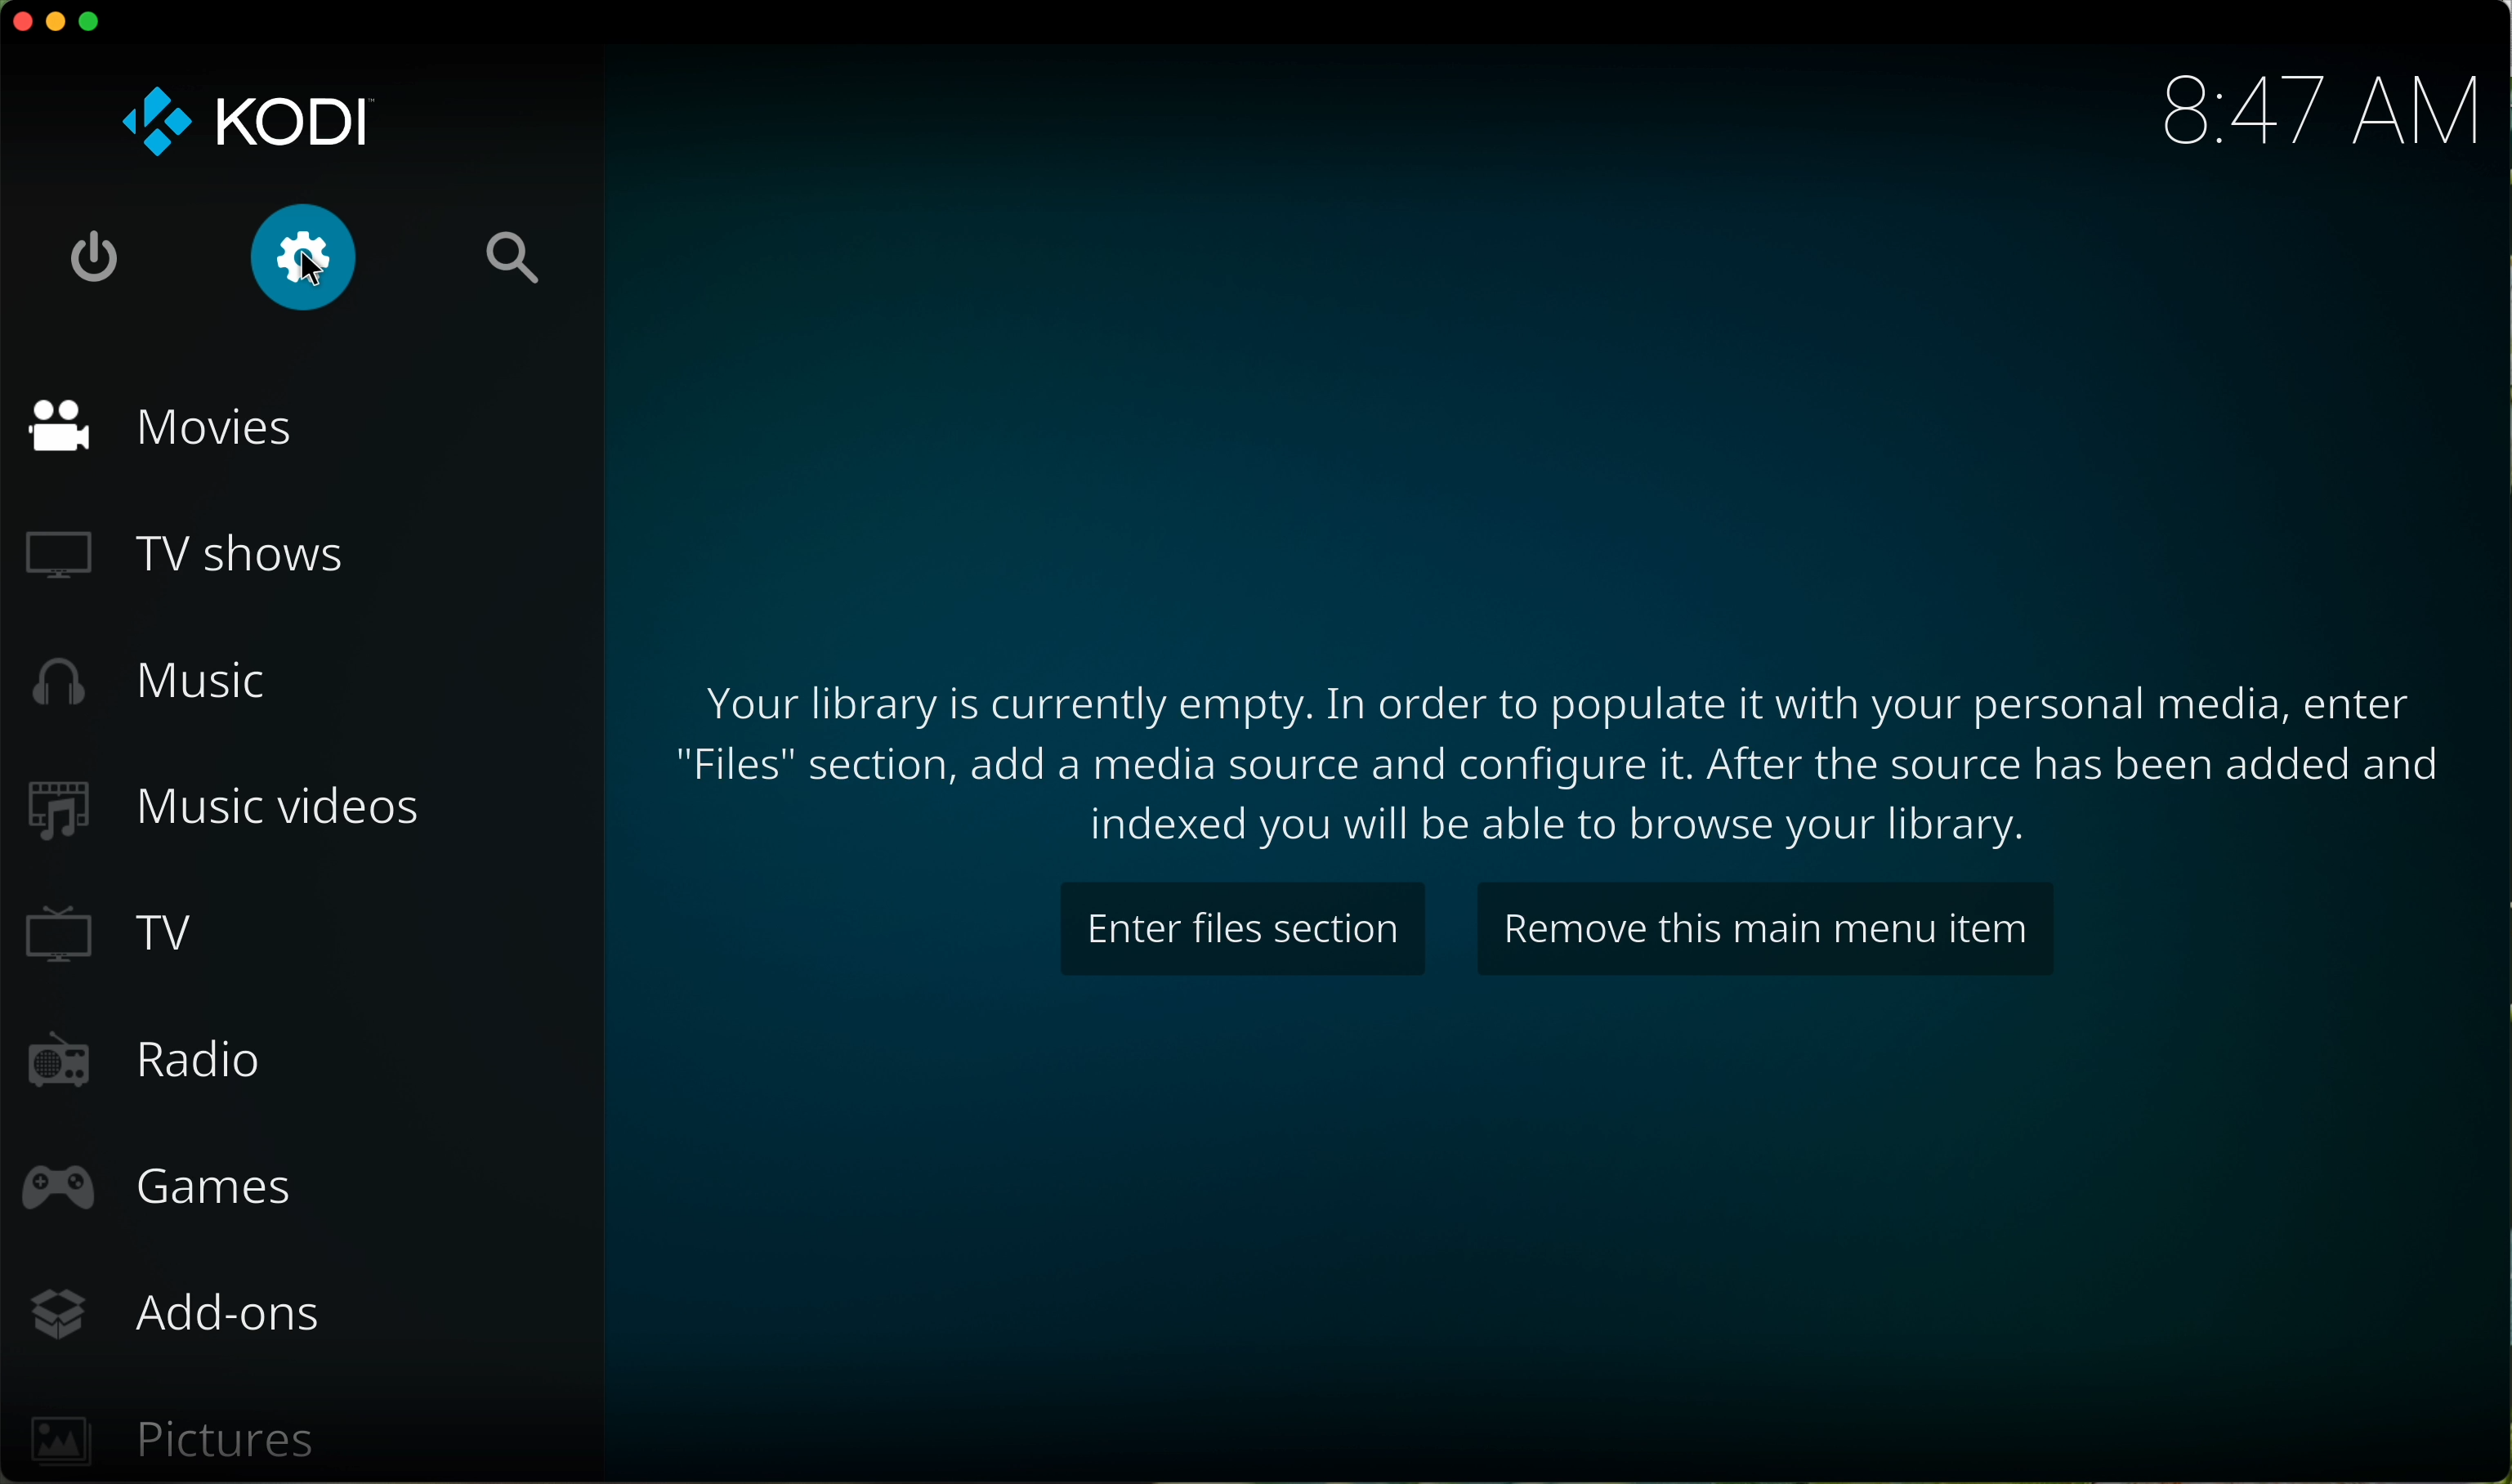 The width and height of the screenshot is (2512, 1484). What do you see at coordinates (108, 937) in the screenshot?
I see `TV` at bounding box center [108, 937].